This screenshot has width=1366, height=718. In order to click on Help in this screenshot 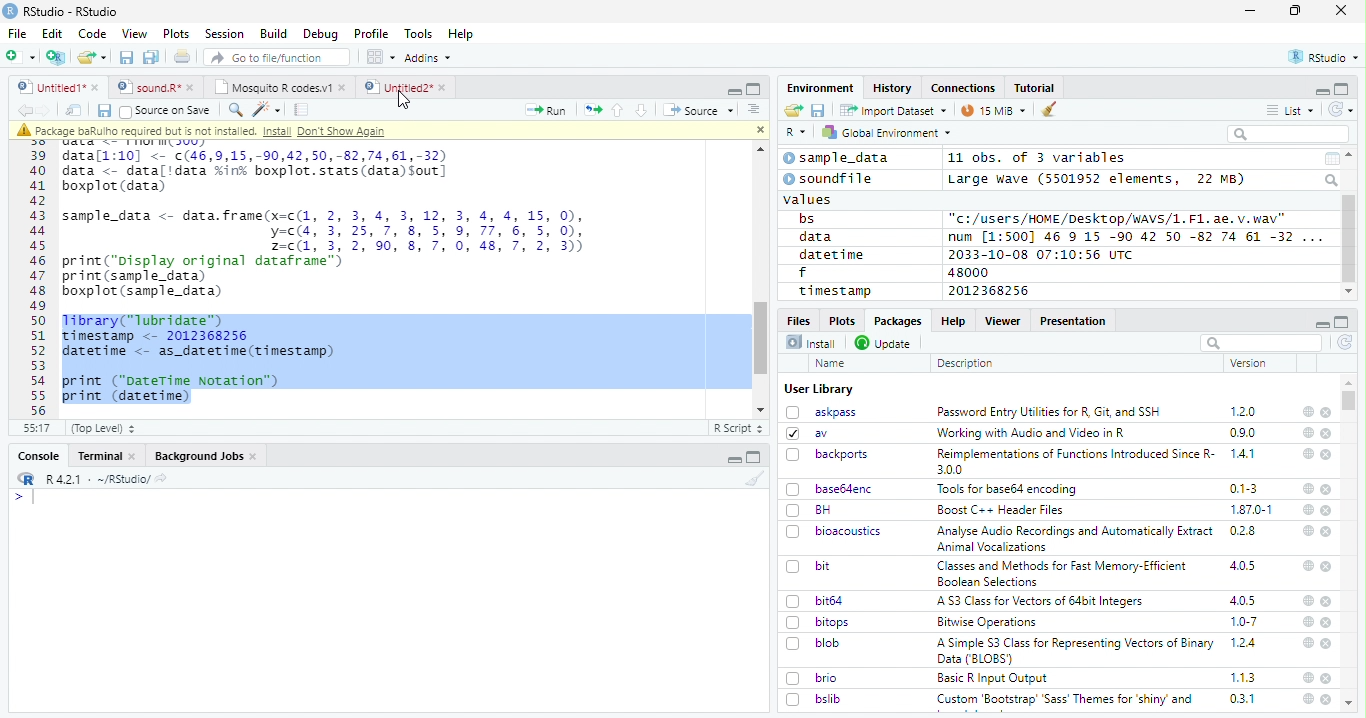, I will do `click(461, 35)`.